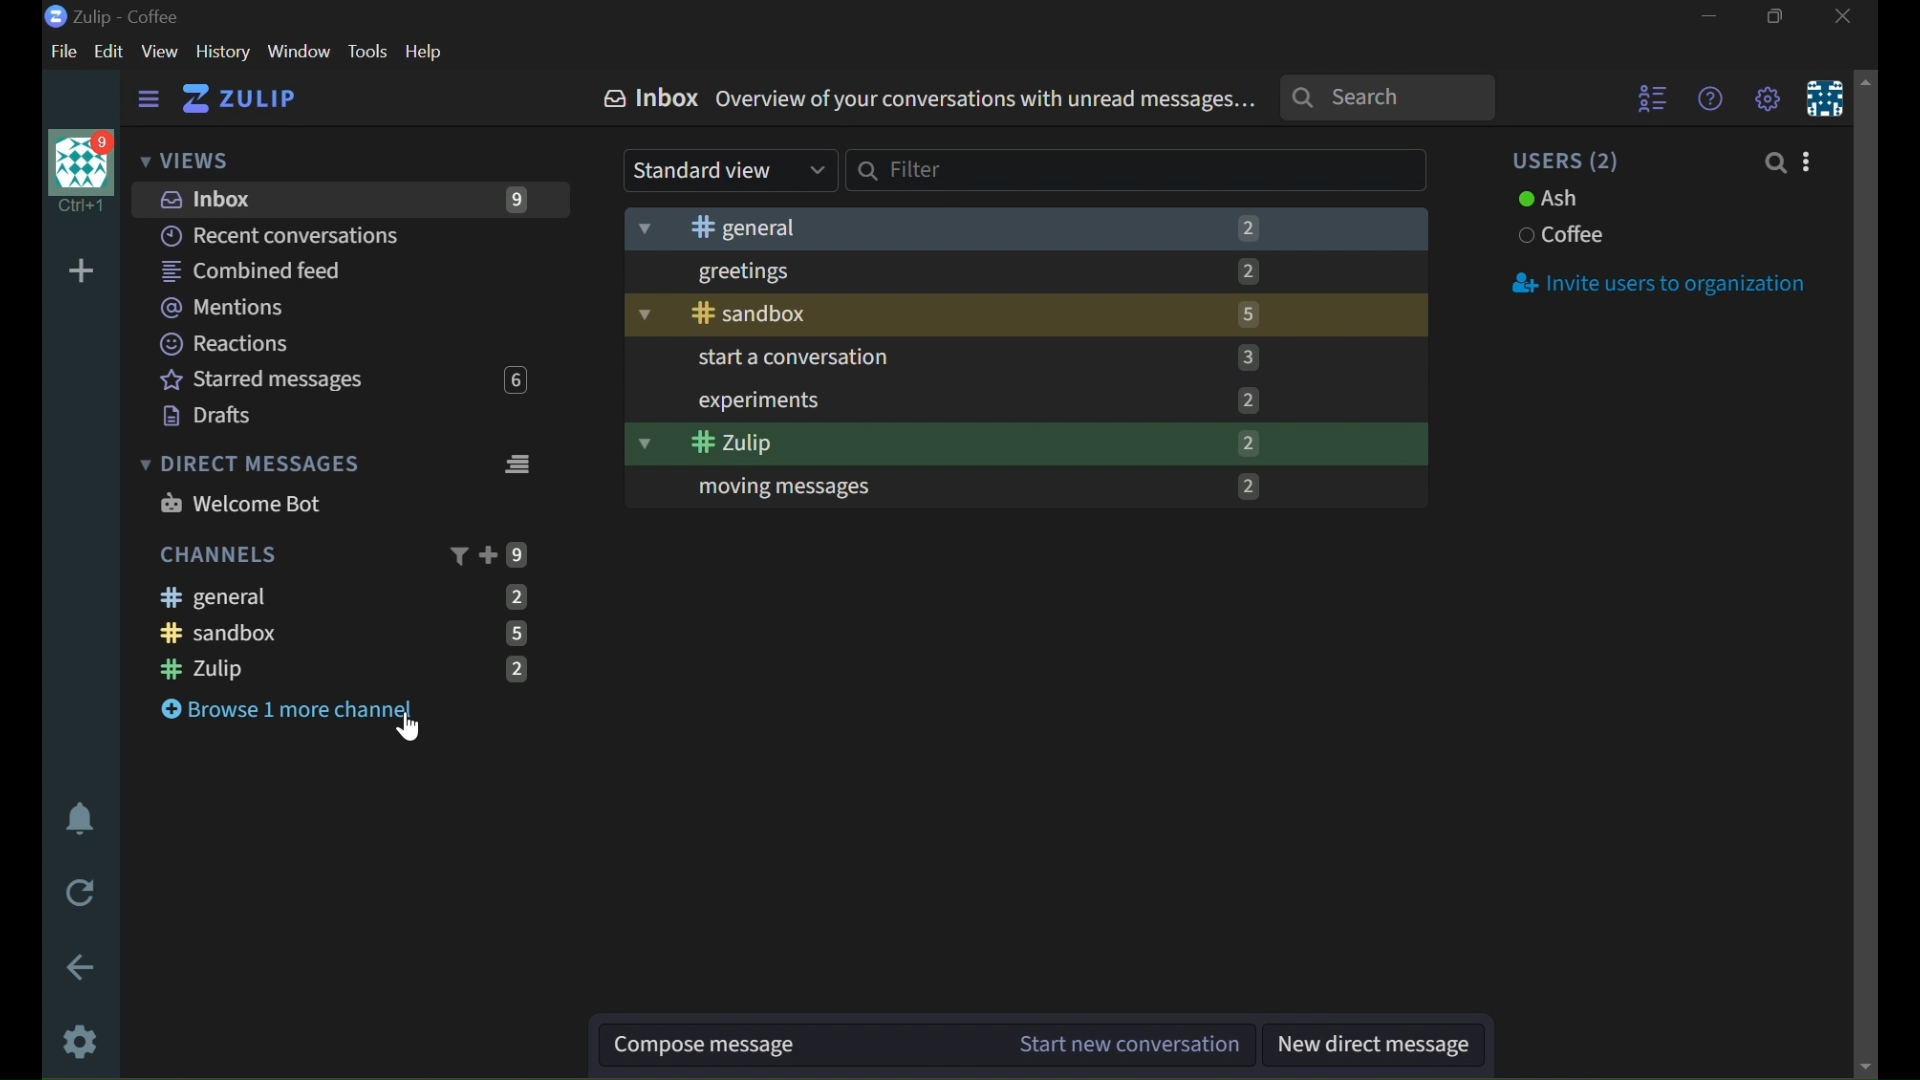  What do you see at coordinates (343, 713) in the screenshot?
I see `BROWSE 1 MORE CHANNEL` at bounding box center [343, 713].